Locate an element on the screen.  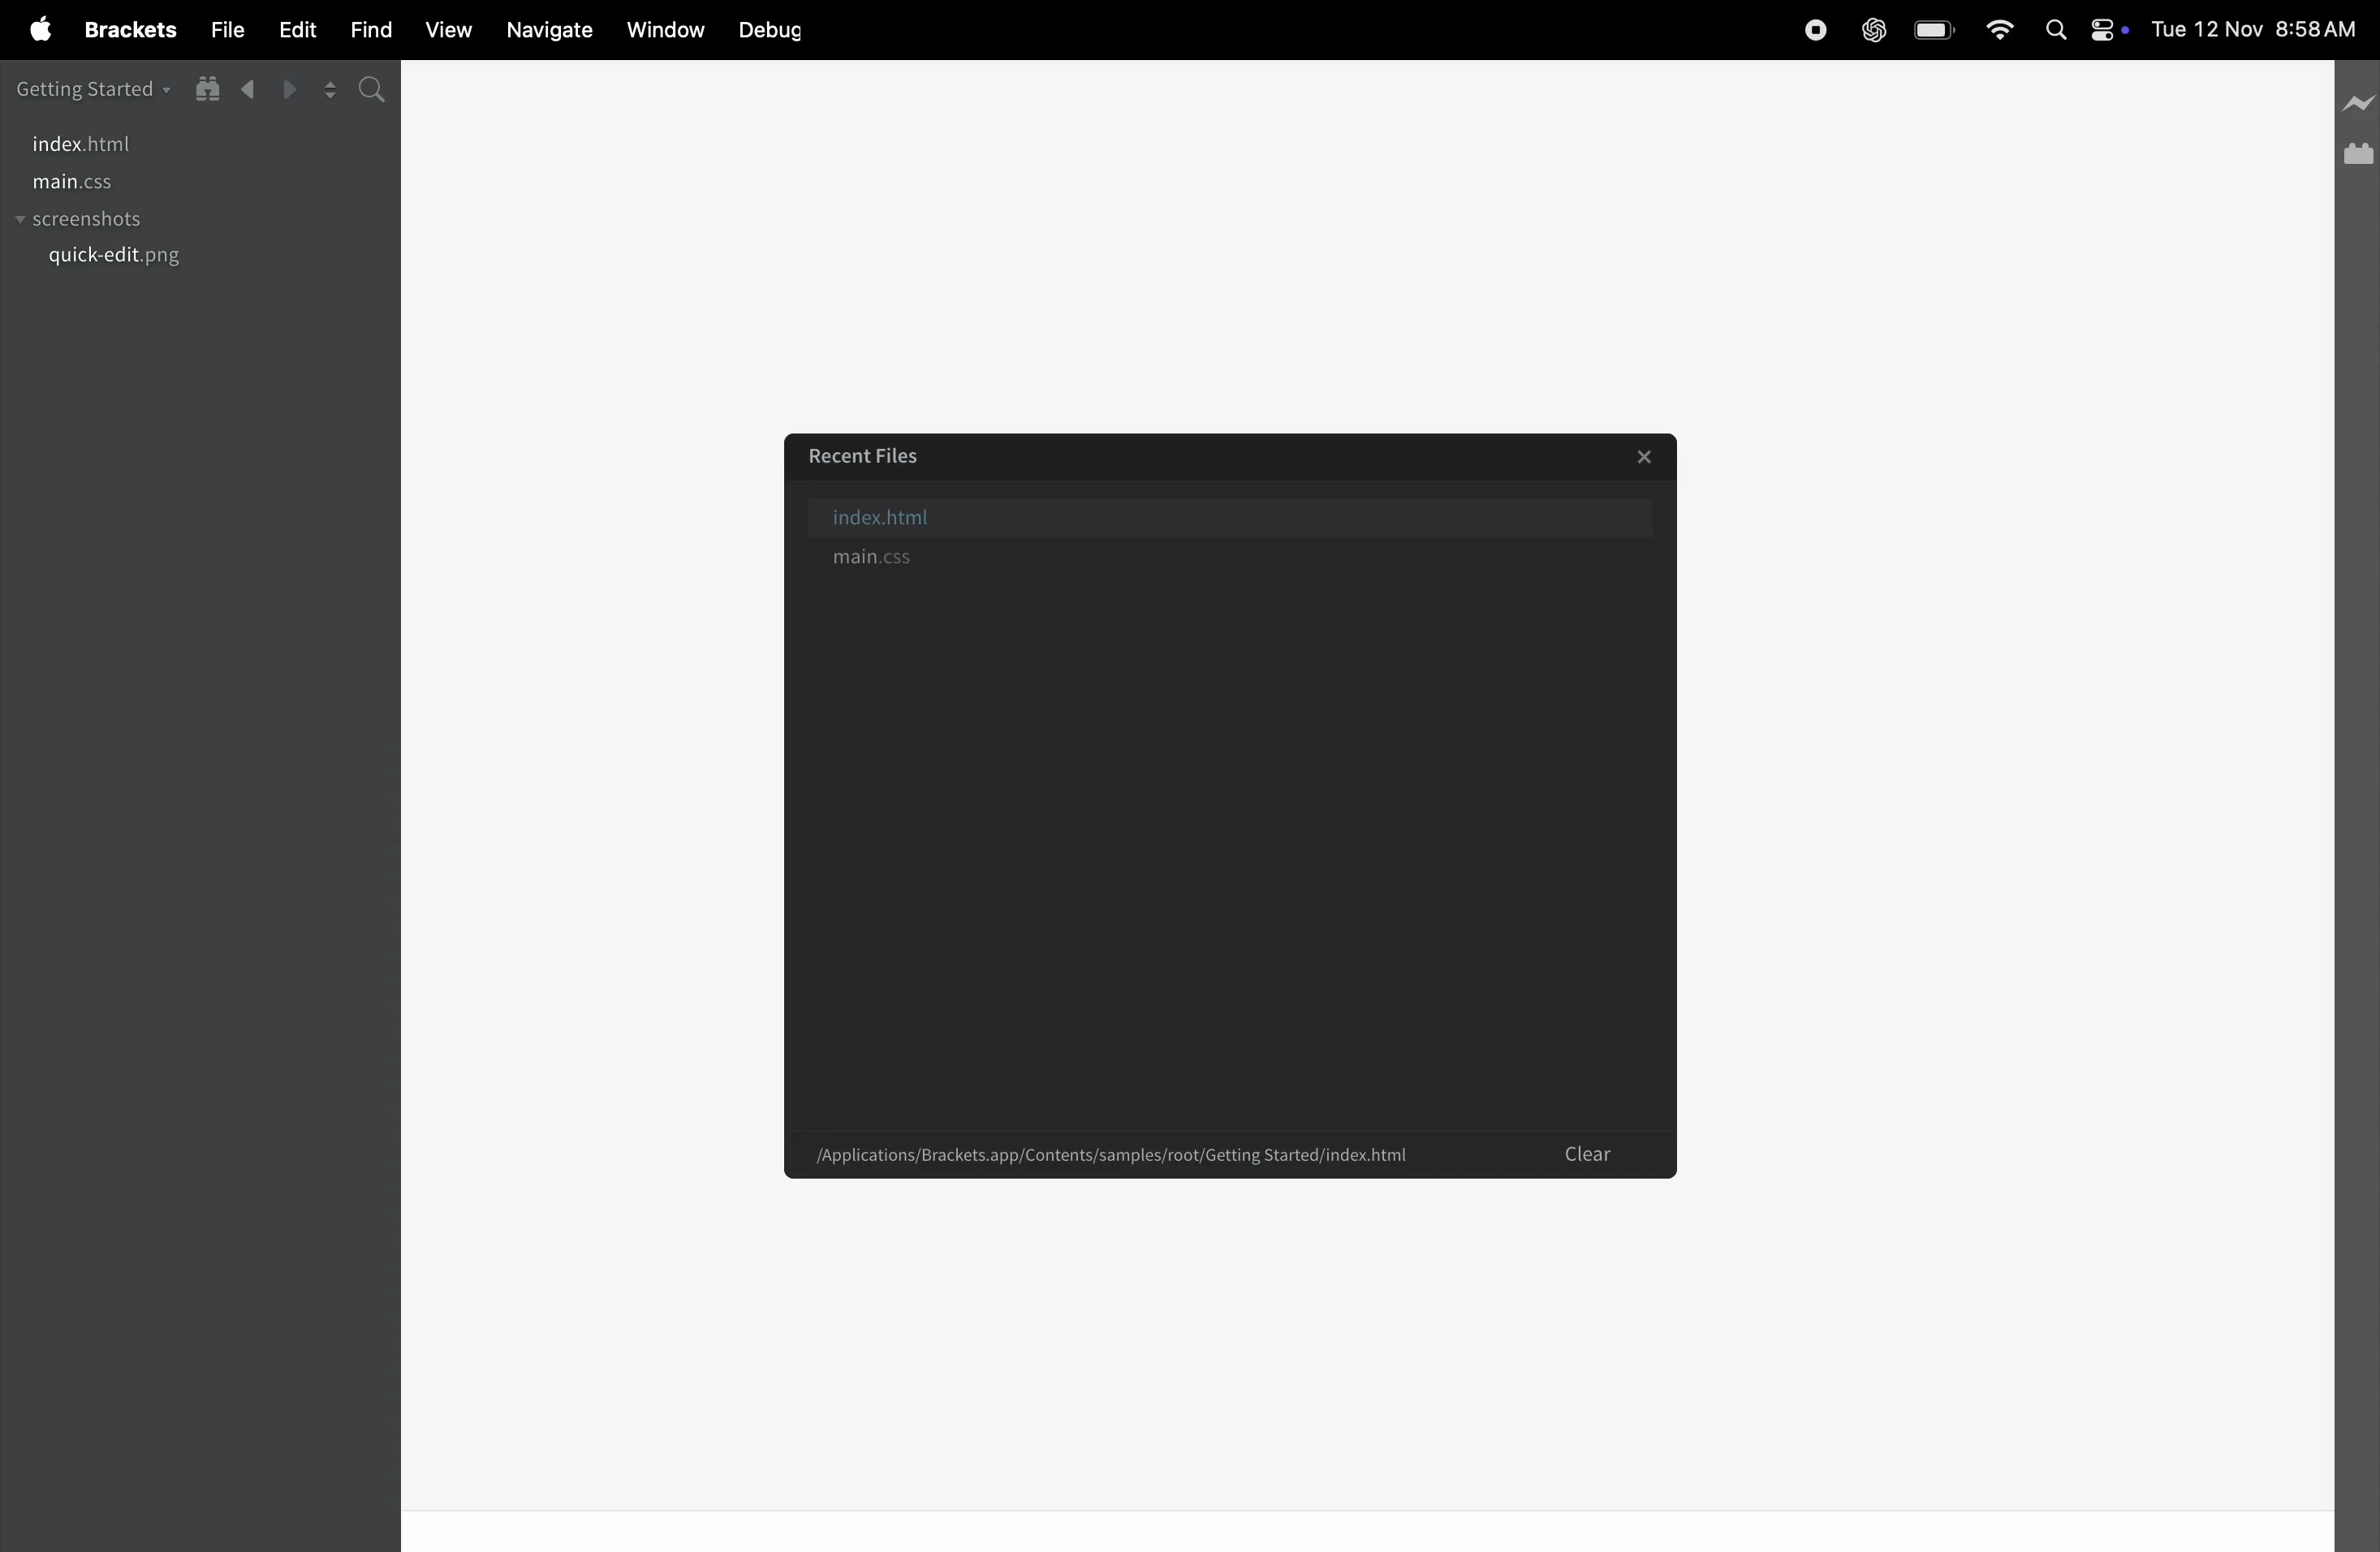
file is located at coordinates (222, 29).